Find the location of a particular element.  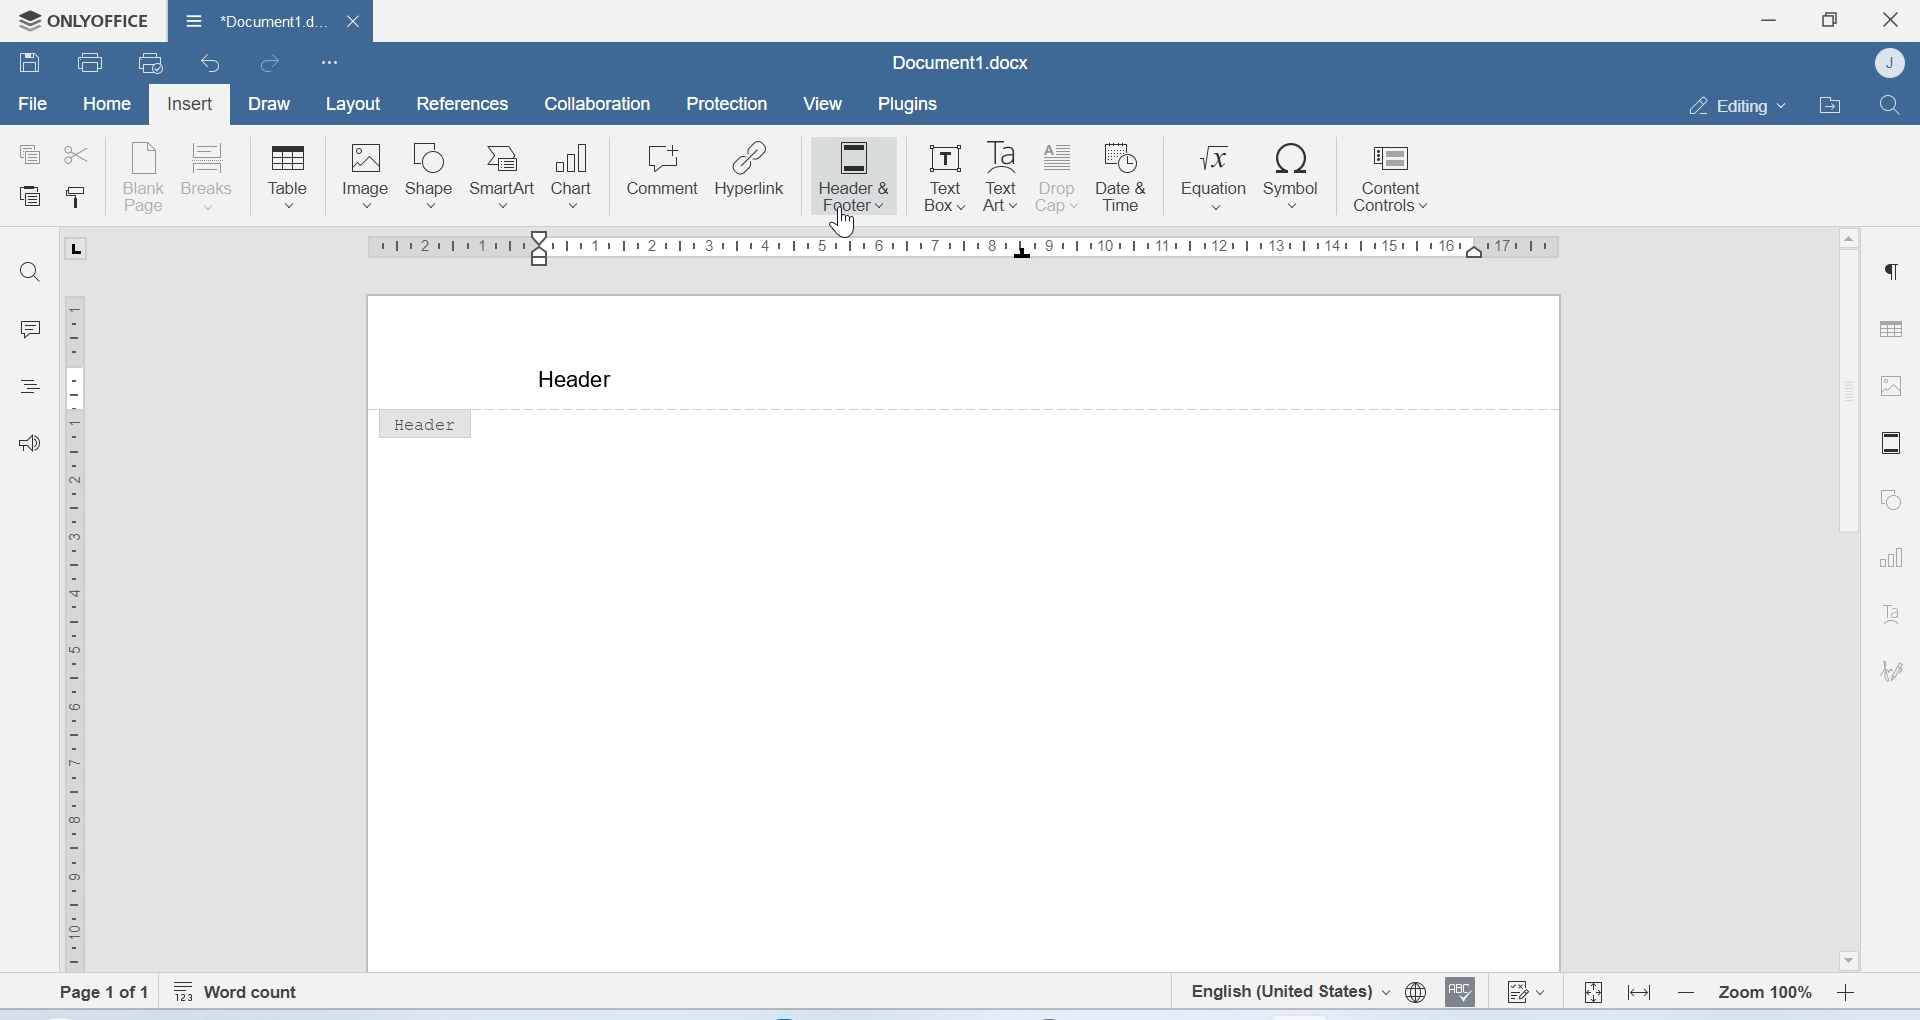

Editing is located at coordinates (1732, 104).